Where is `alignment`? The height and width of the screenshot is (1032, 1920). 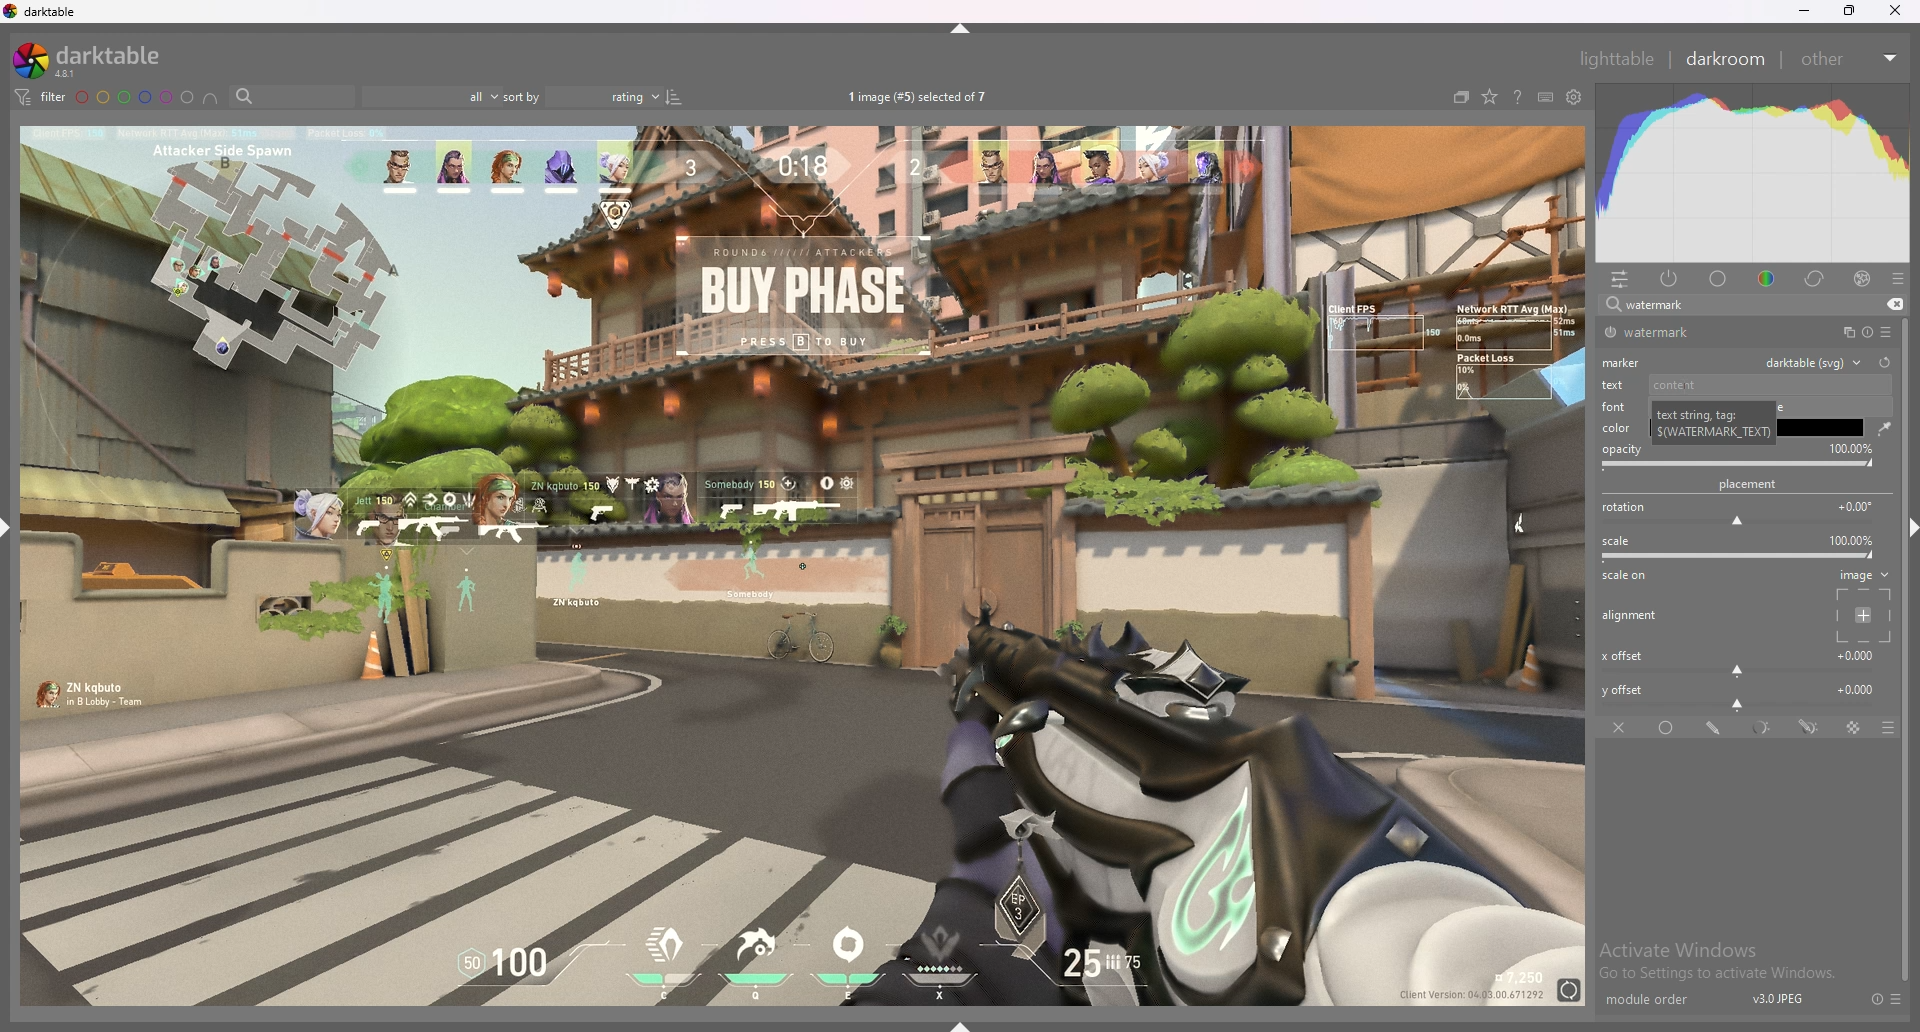 alignment is located at coordinates (1633, 616).